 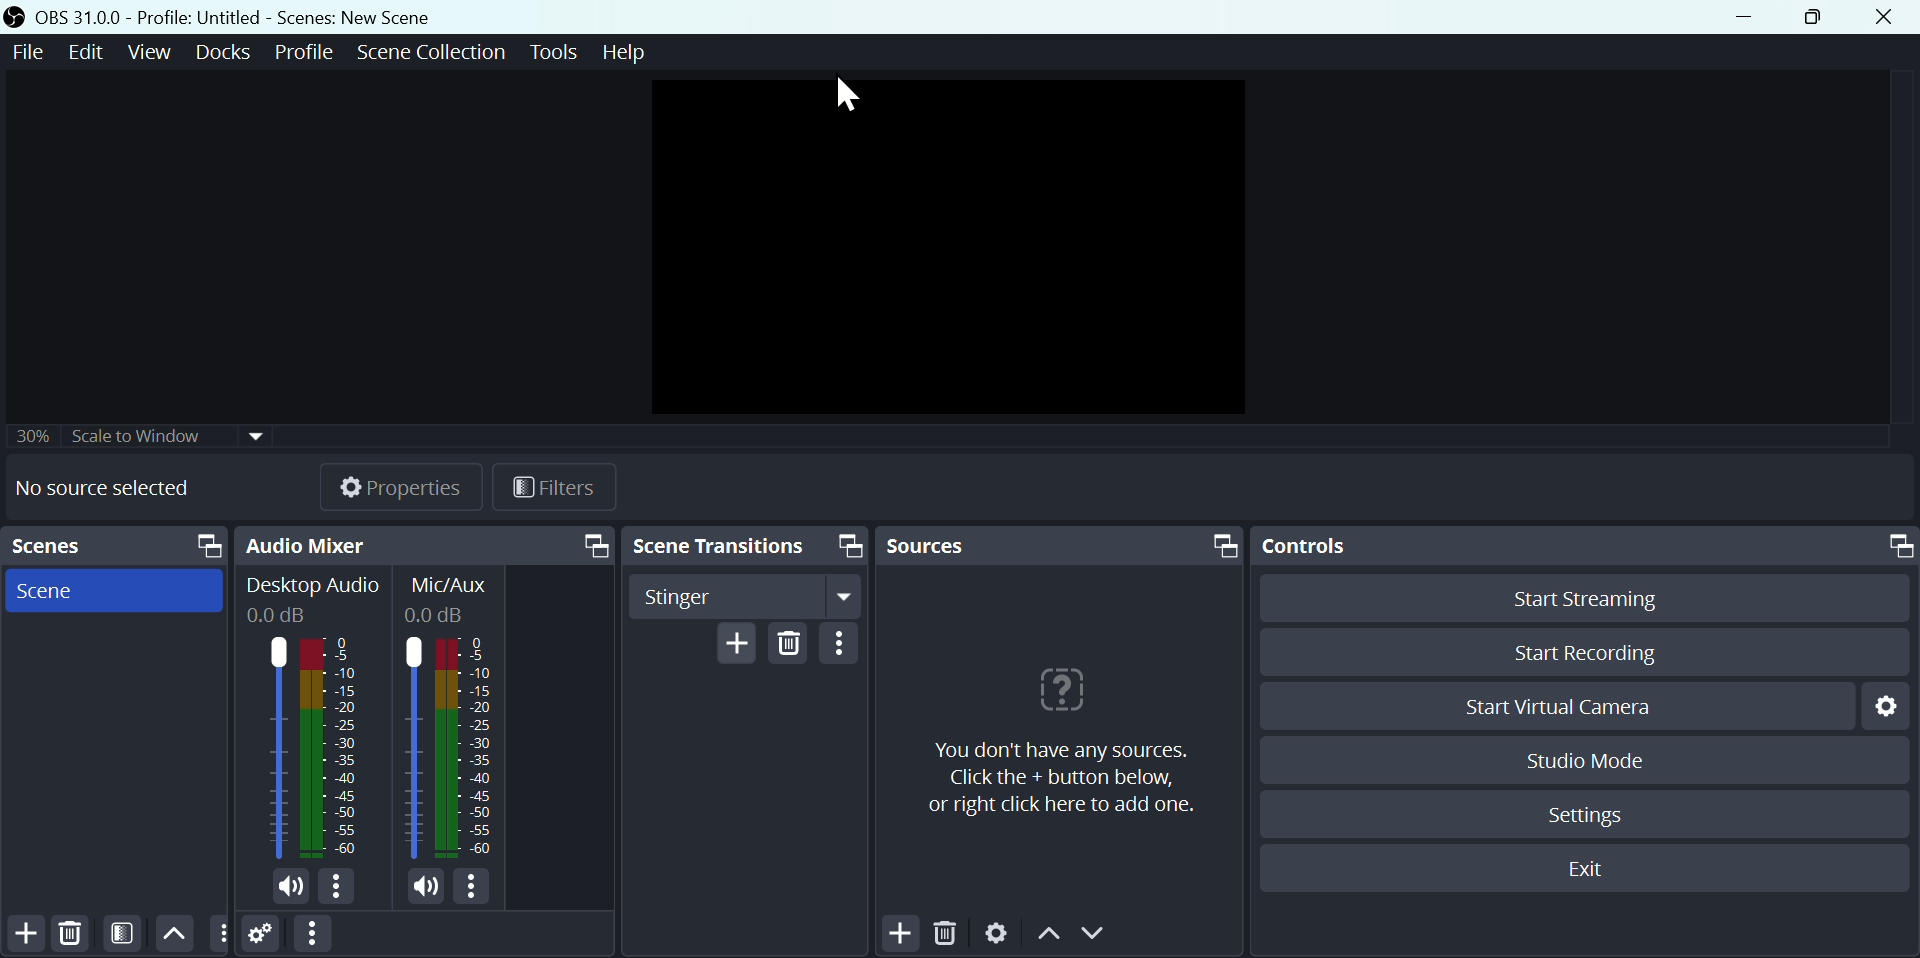 What do you see at coordinates (1583, 546) in the screenshot?
I see `Controls` at bounding box center [1583, 546].